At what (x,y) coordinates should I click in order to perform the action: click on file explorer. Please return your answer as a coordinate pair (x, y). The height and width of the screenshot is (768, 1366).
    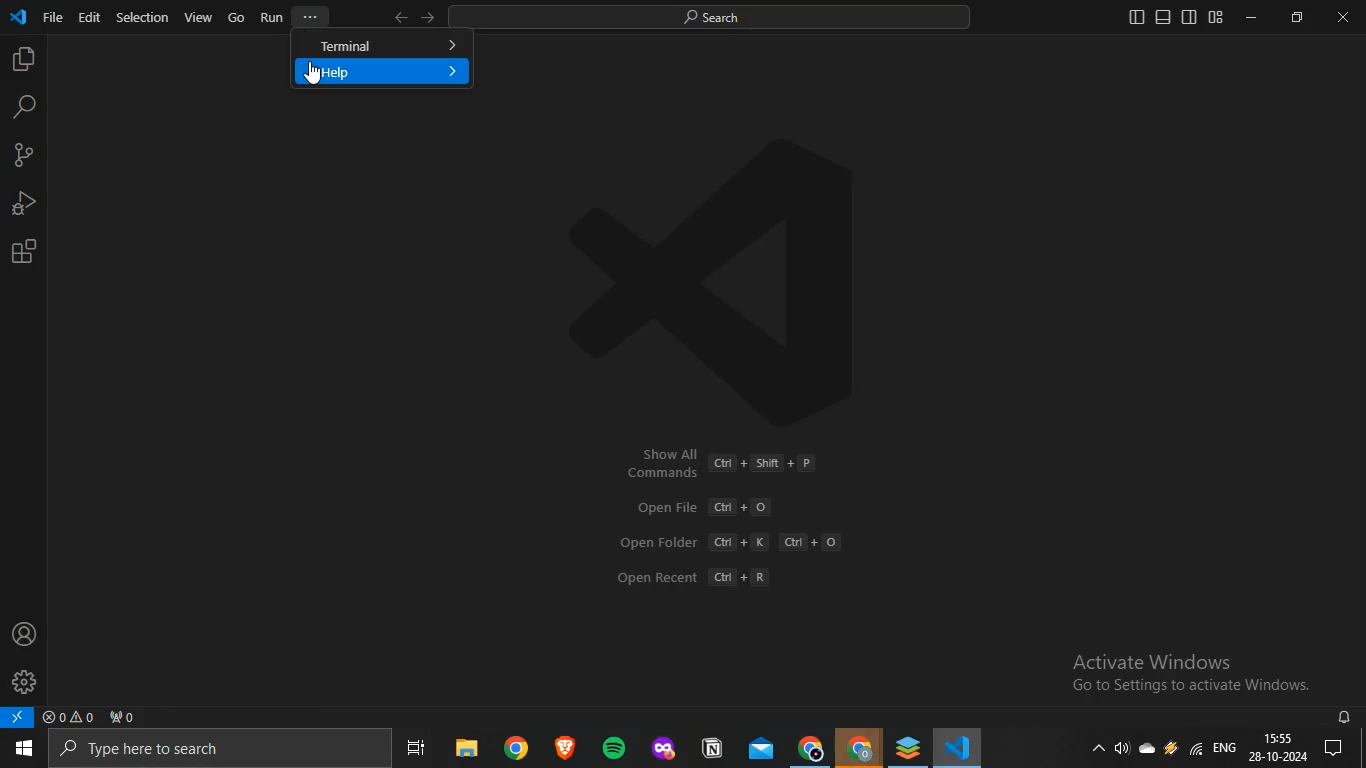
    Looking at the image, I should click on (465, 750).